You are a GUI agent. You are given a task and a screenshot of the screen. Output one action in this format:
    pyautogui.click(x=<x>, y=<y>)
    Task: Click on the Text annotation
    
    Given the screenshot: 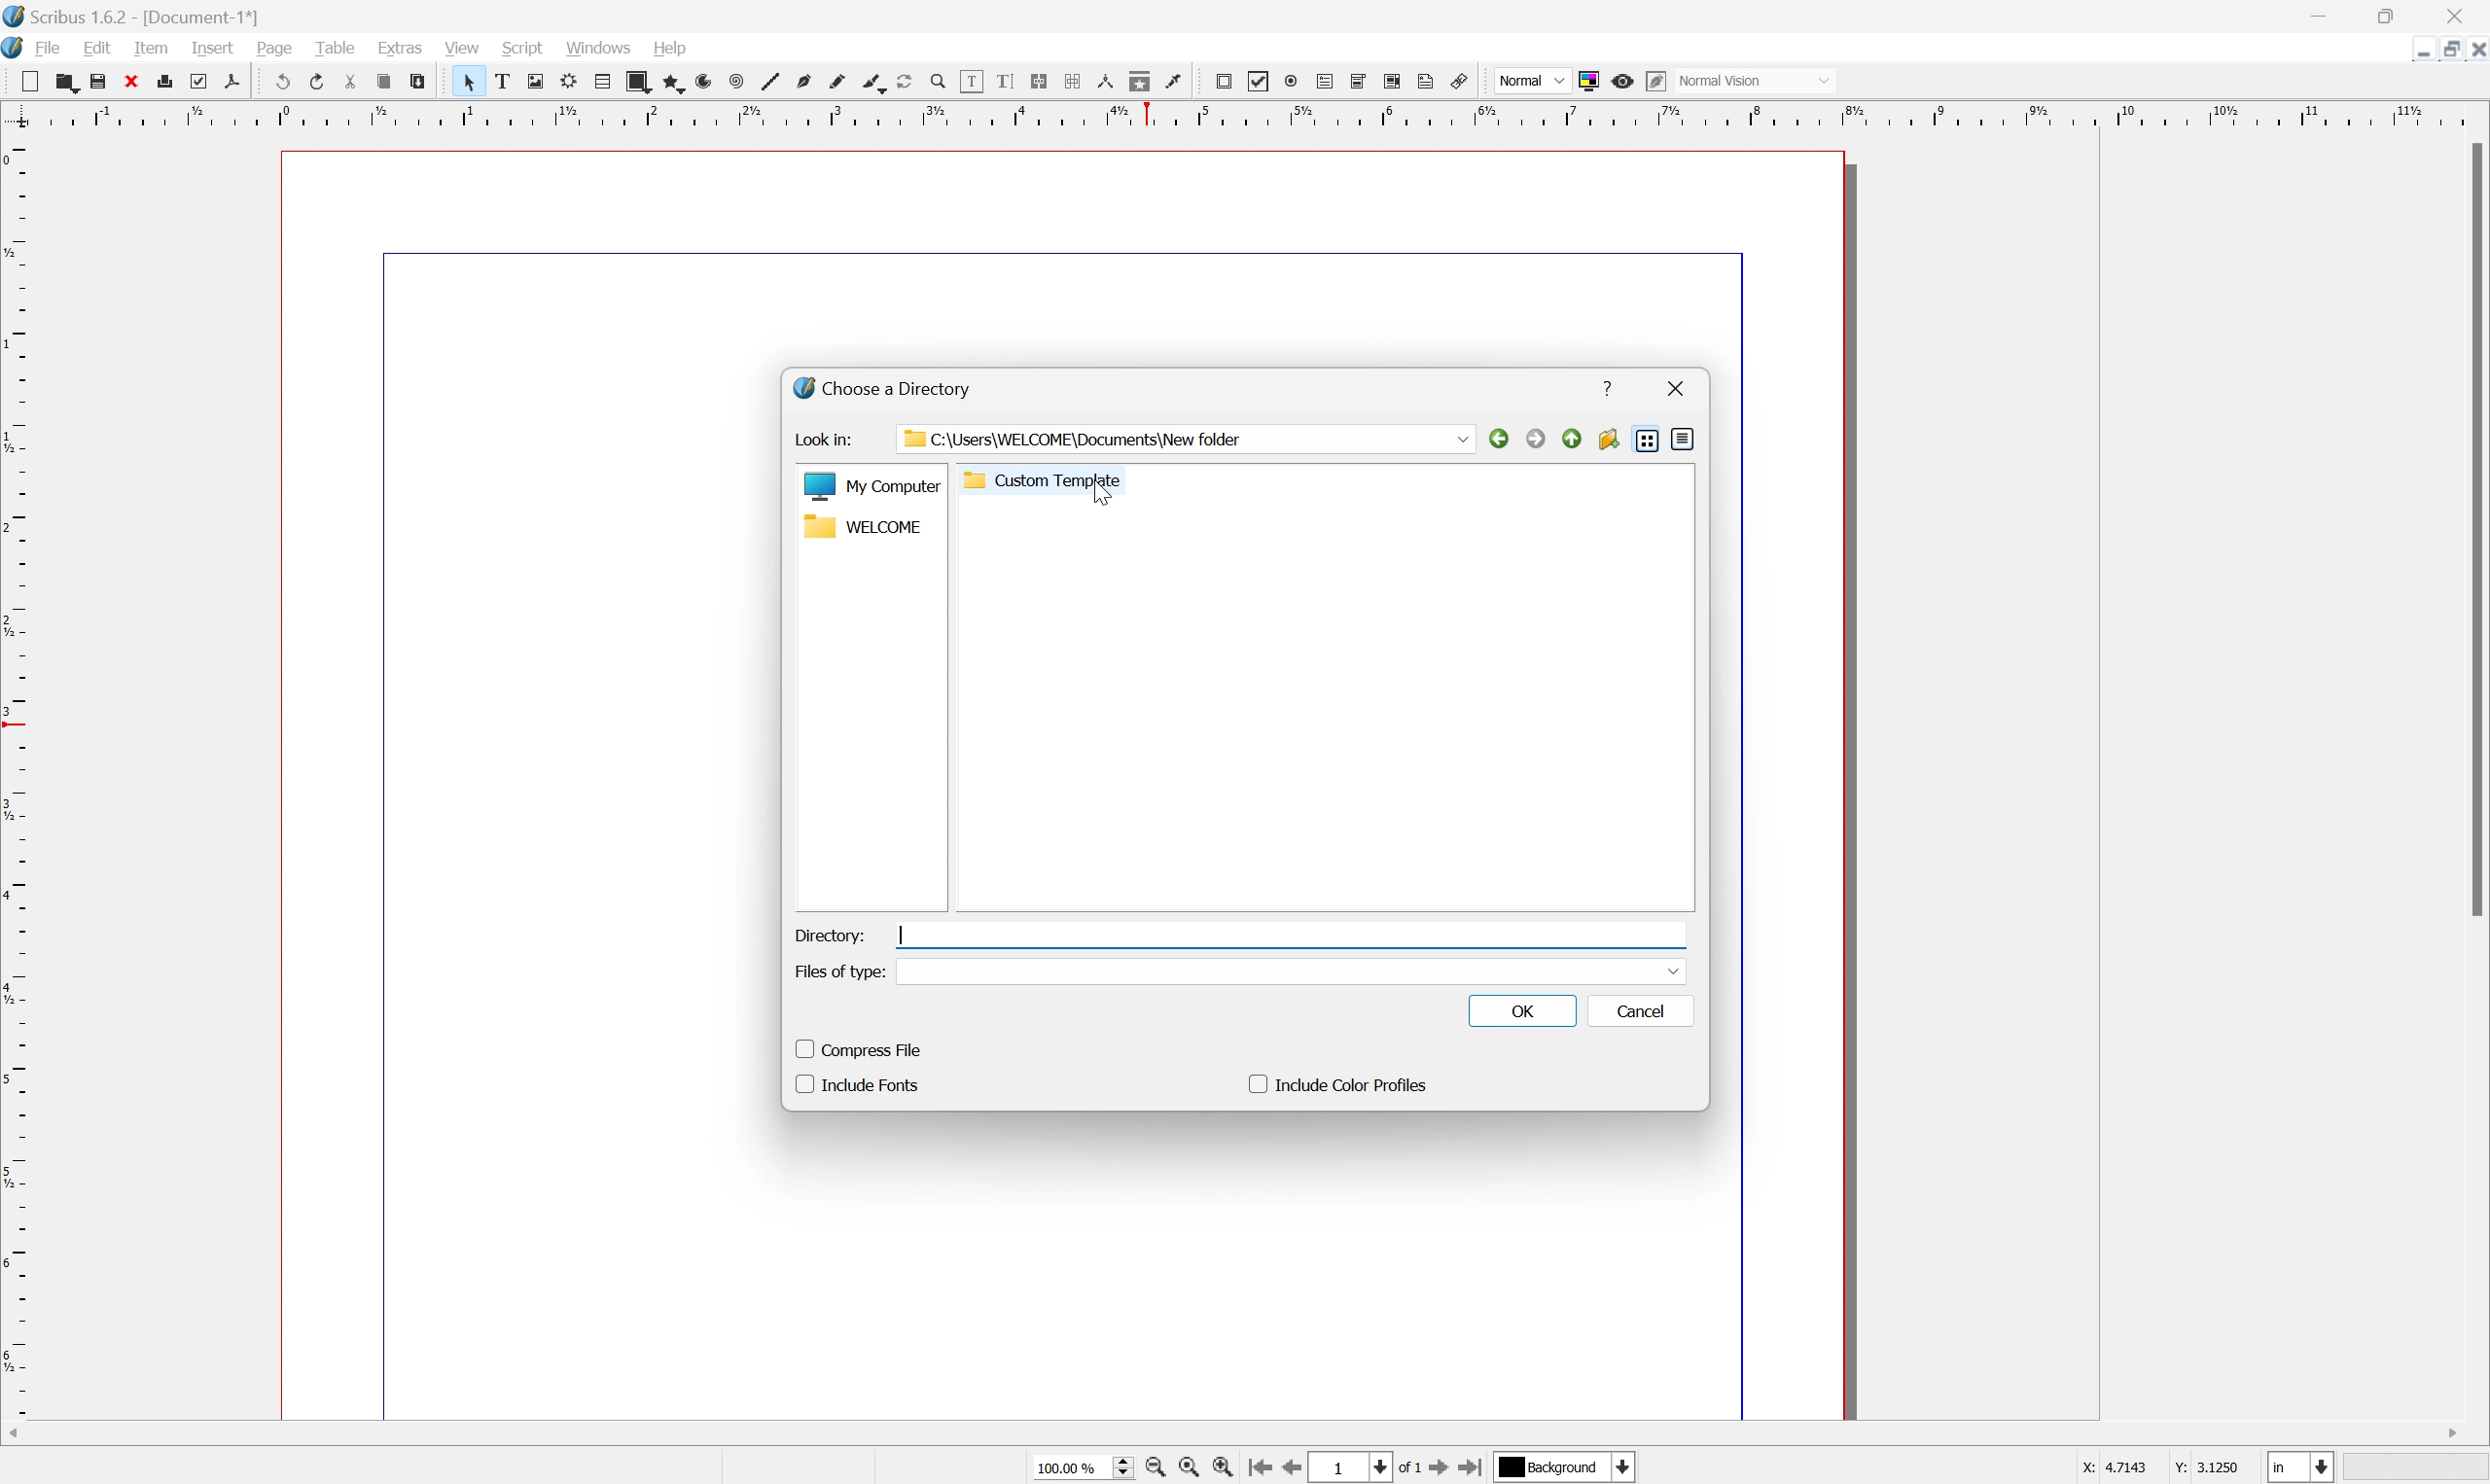 What is the action you would take?
    pyautogui.click(x=1426, y=80)
    